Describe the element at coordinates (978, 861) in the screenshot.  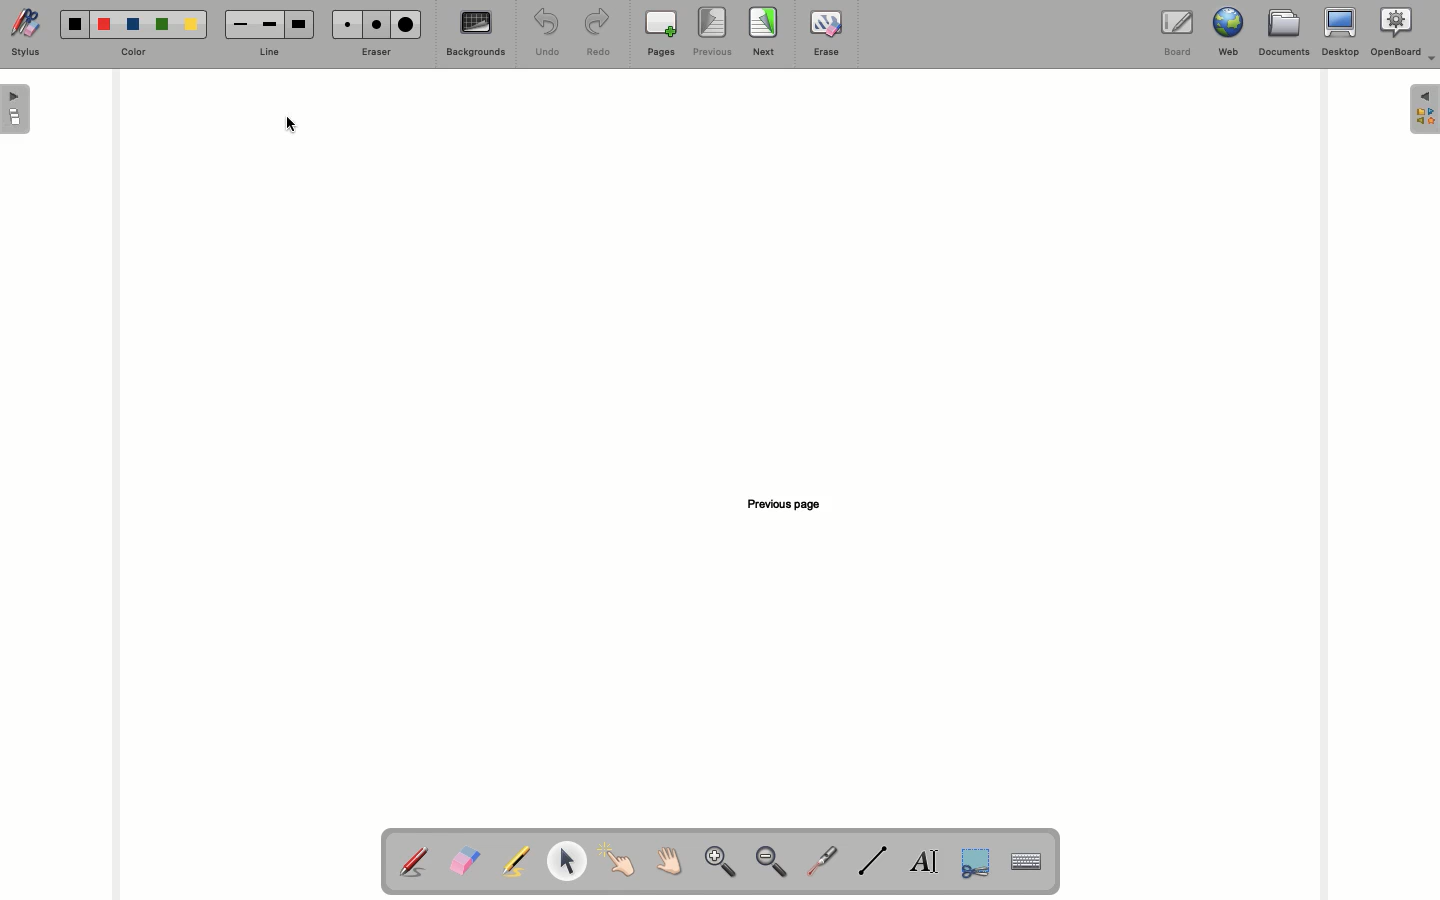
I see `Capturing a part of the screen` at that location.